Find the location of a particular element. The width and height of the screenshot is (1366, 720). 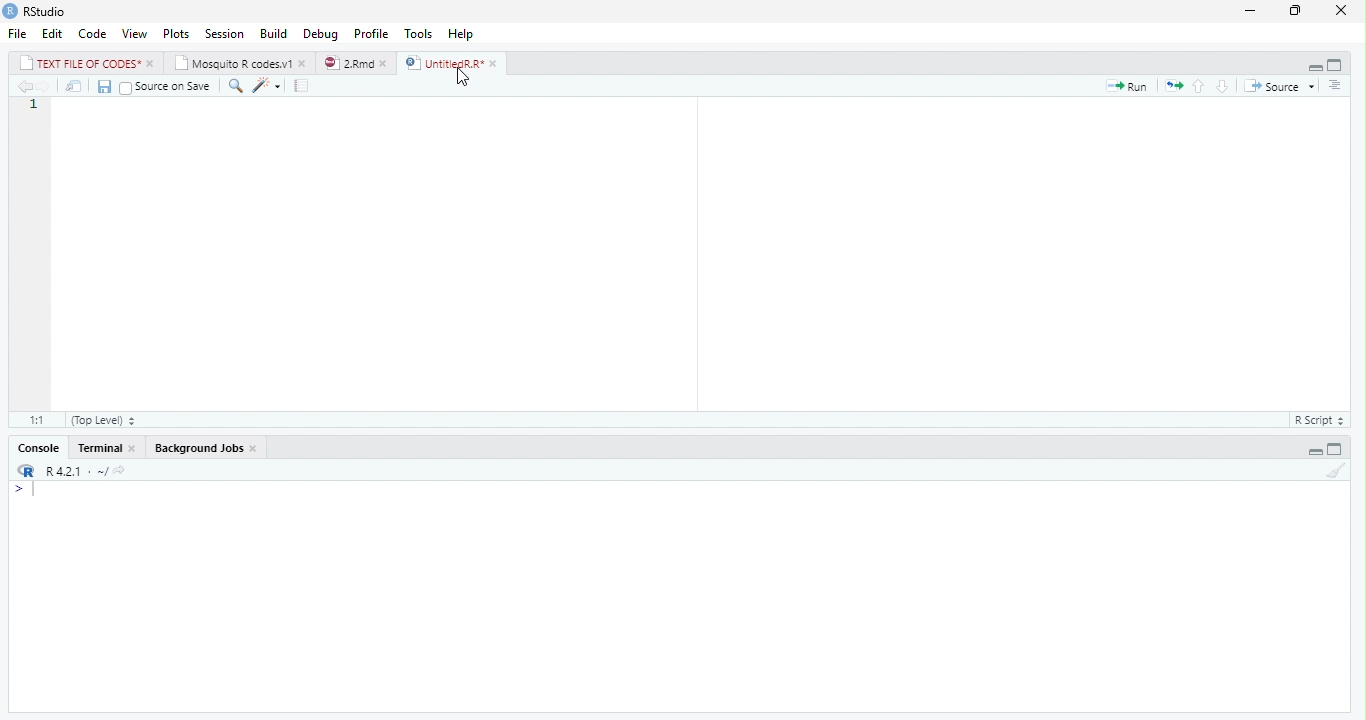

RStudio is located at coordinates (37, 12).